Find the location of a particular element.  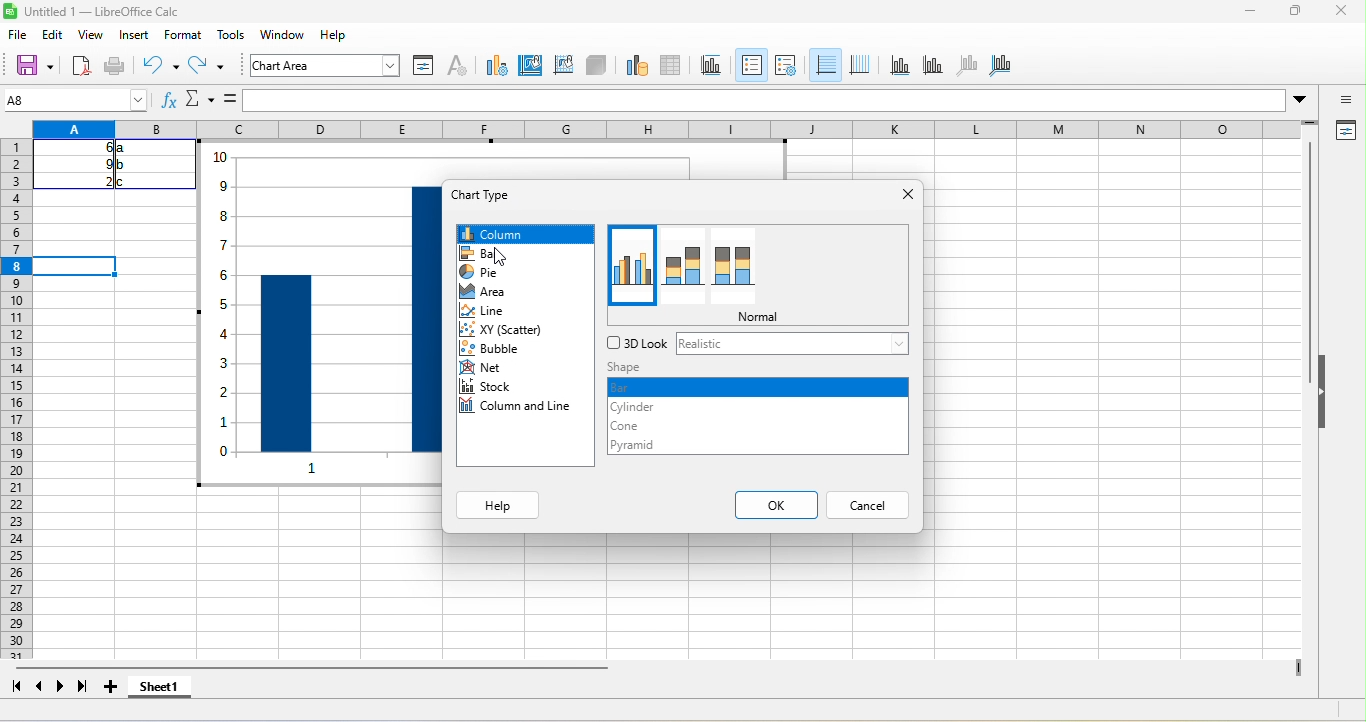

data ranges is located at coordinates (631, 66).